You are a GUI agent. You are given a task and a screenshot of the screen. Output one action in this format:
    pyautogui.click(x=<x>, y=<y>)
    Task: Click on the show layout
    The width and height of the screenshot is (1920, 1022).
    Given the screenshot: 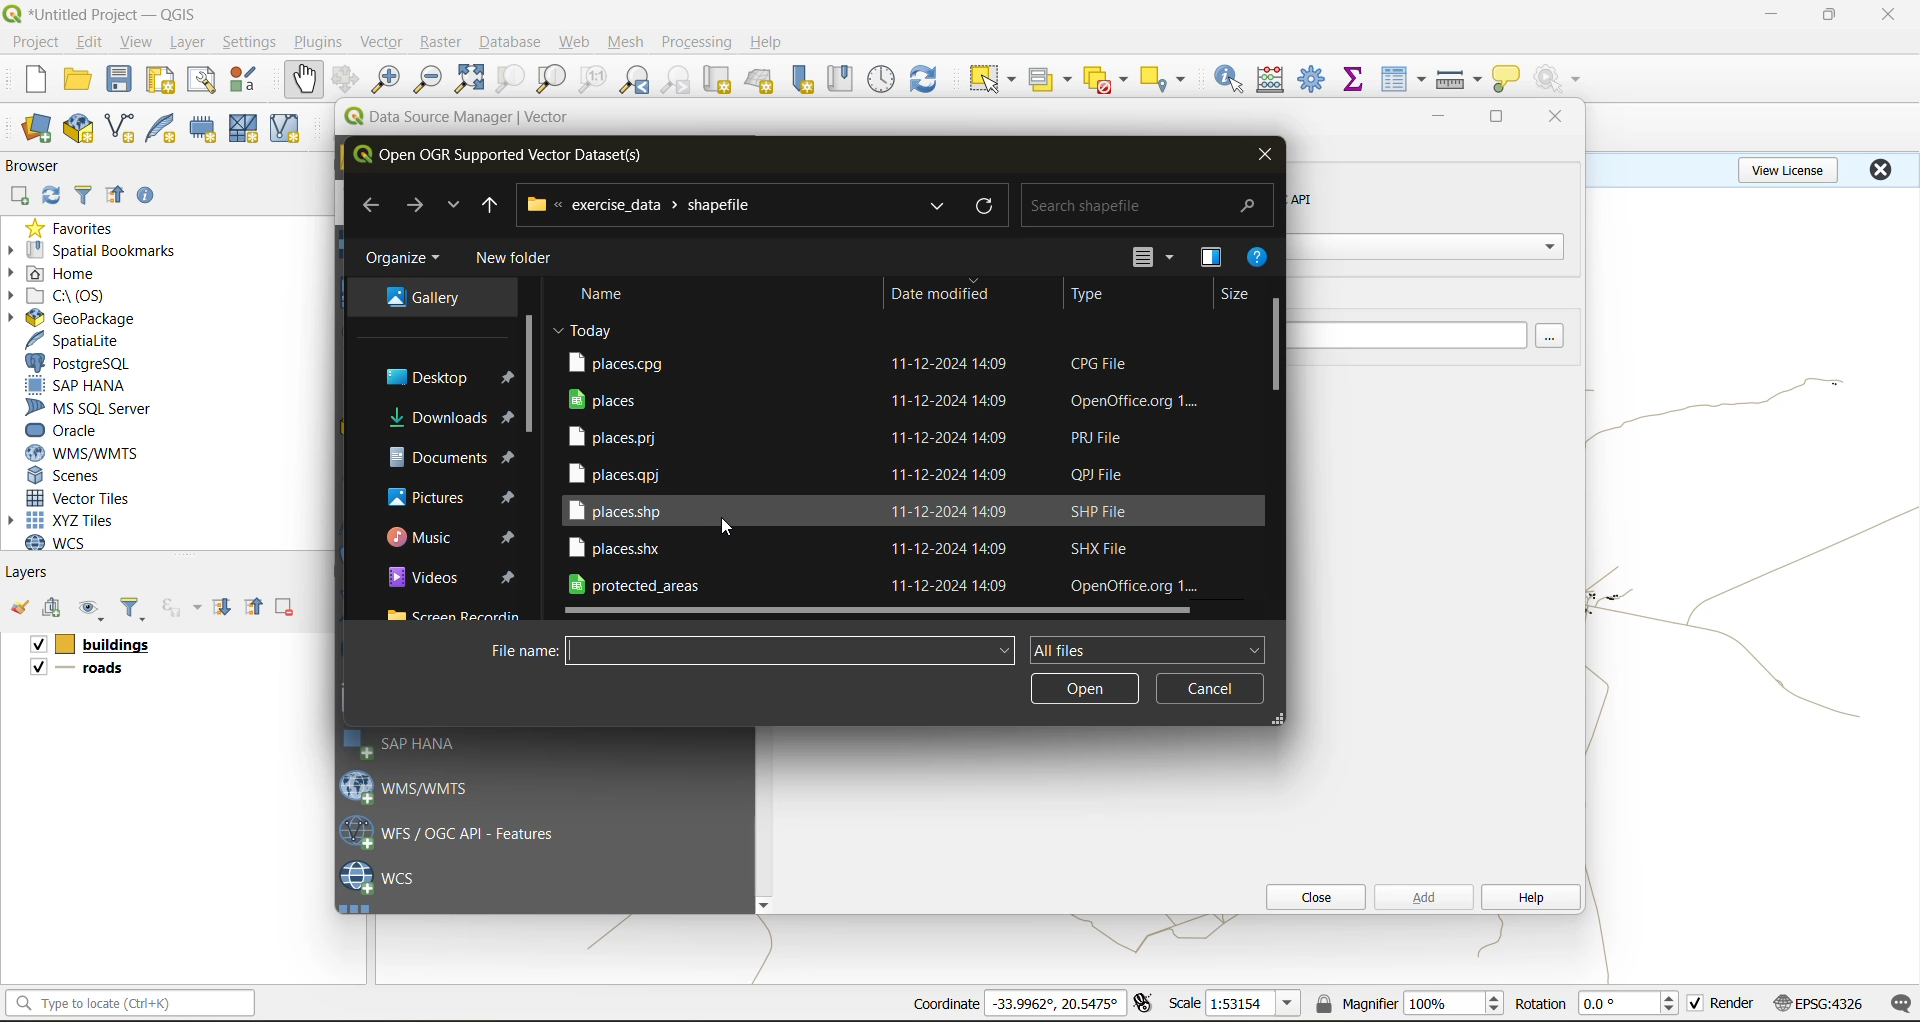 What is the action you would take?
    pyautogui.click(x=202, y=80)
    